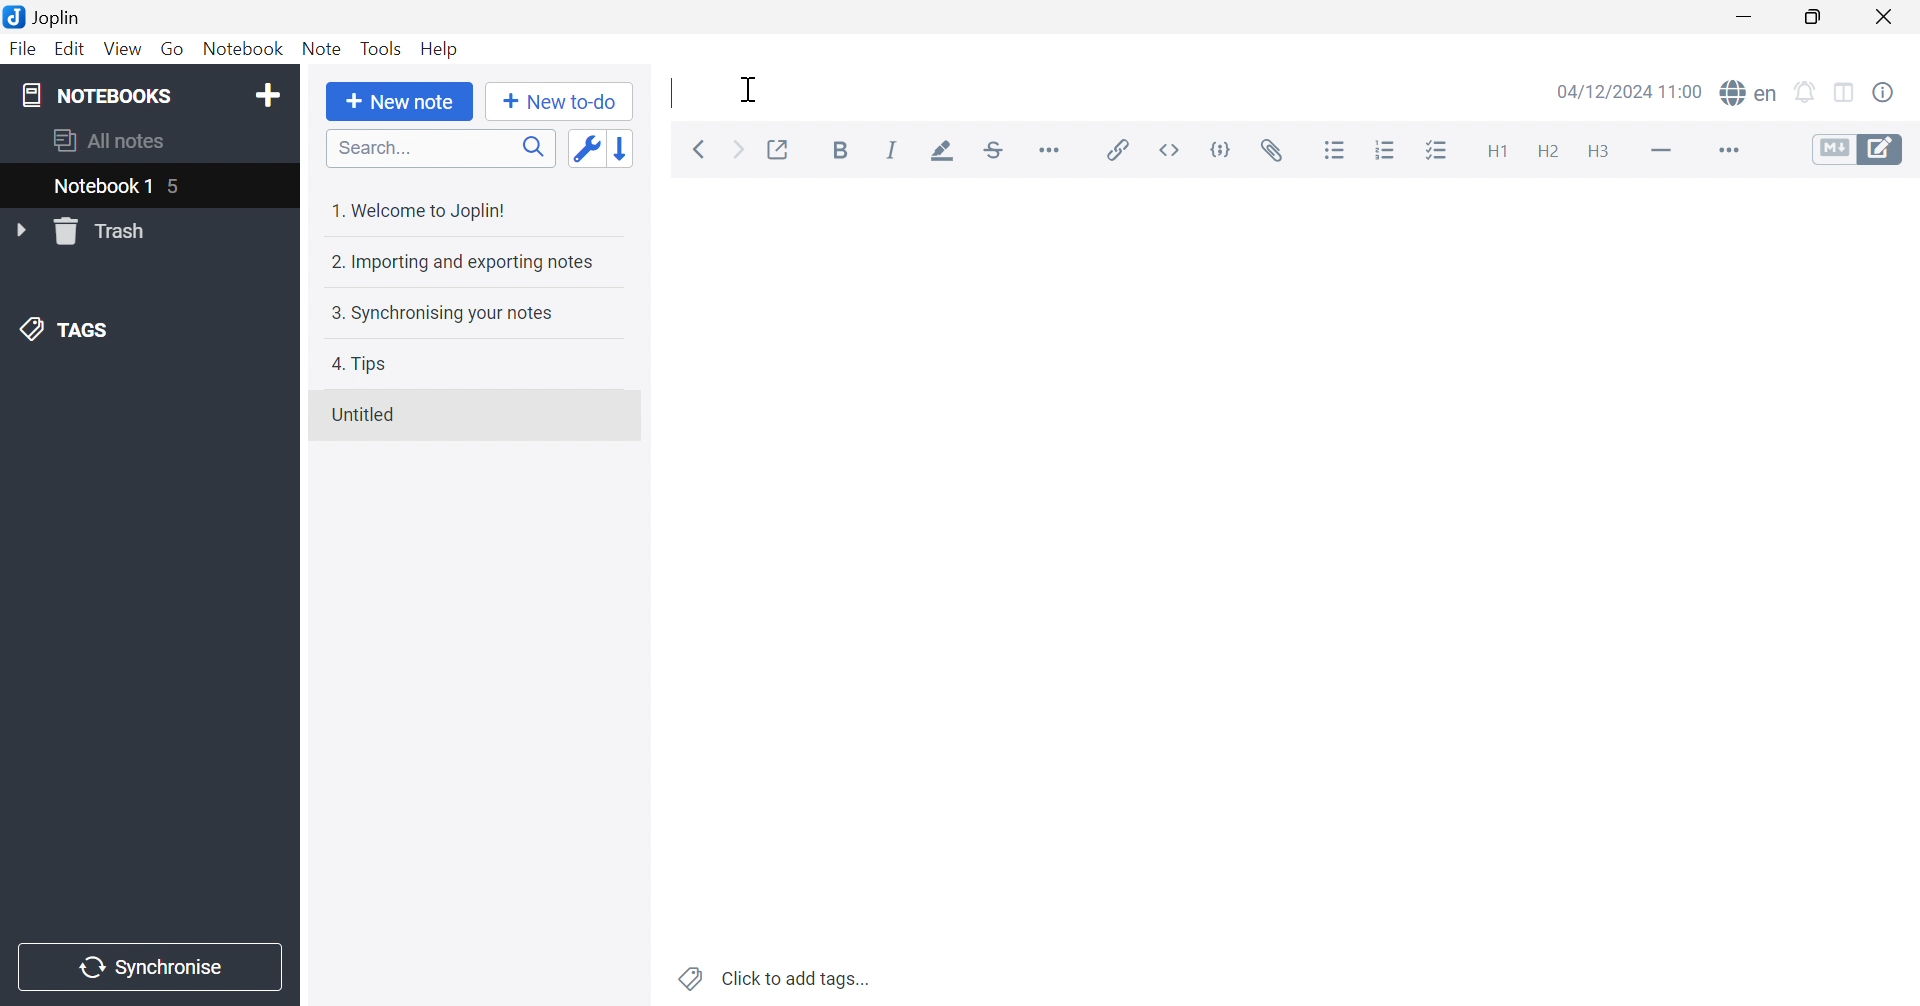 The image size is (1920, 1006). Describe the element at coordinates (22, 52) in the screenshot. I see `File` at that location.